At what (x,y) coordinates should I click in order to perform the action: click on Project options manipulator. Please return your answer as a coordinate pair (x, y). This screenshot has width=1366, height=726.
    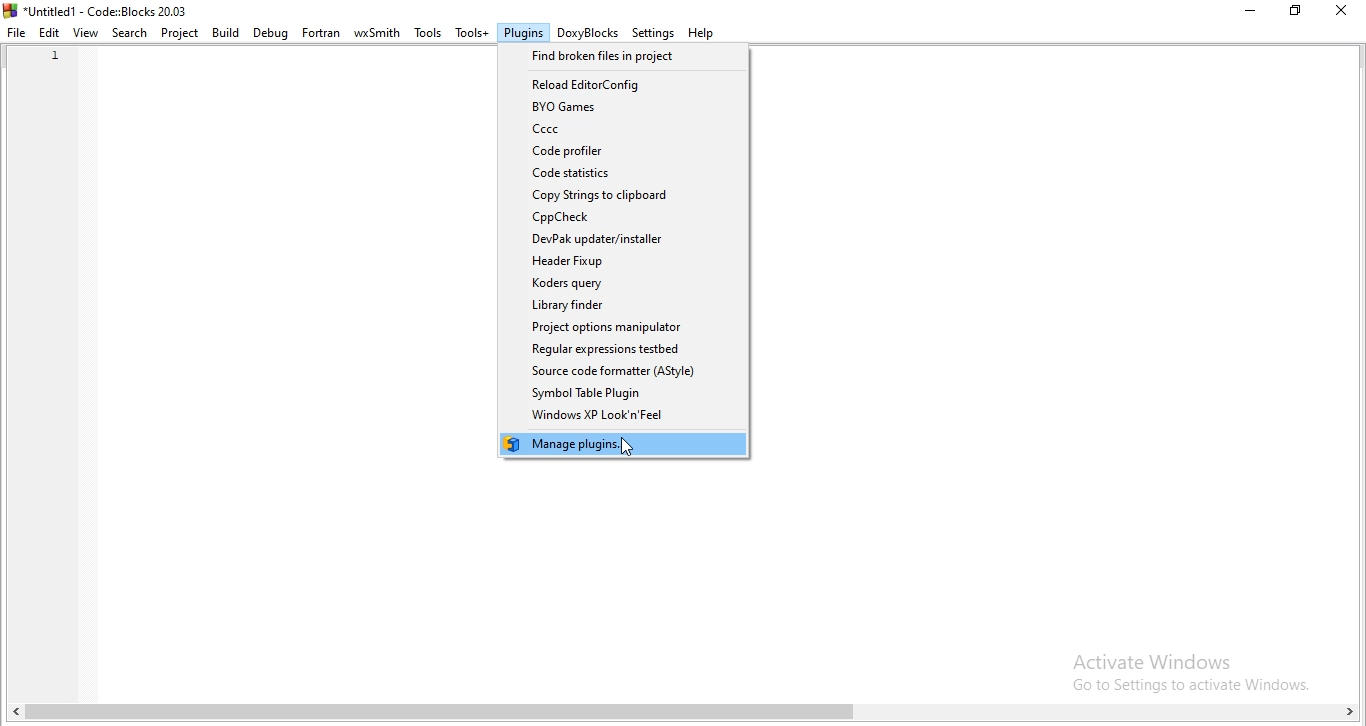
    Looking at the image, I should click on (627, 328).